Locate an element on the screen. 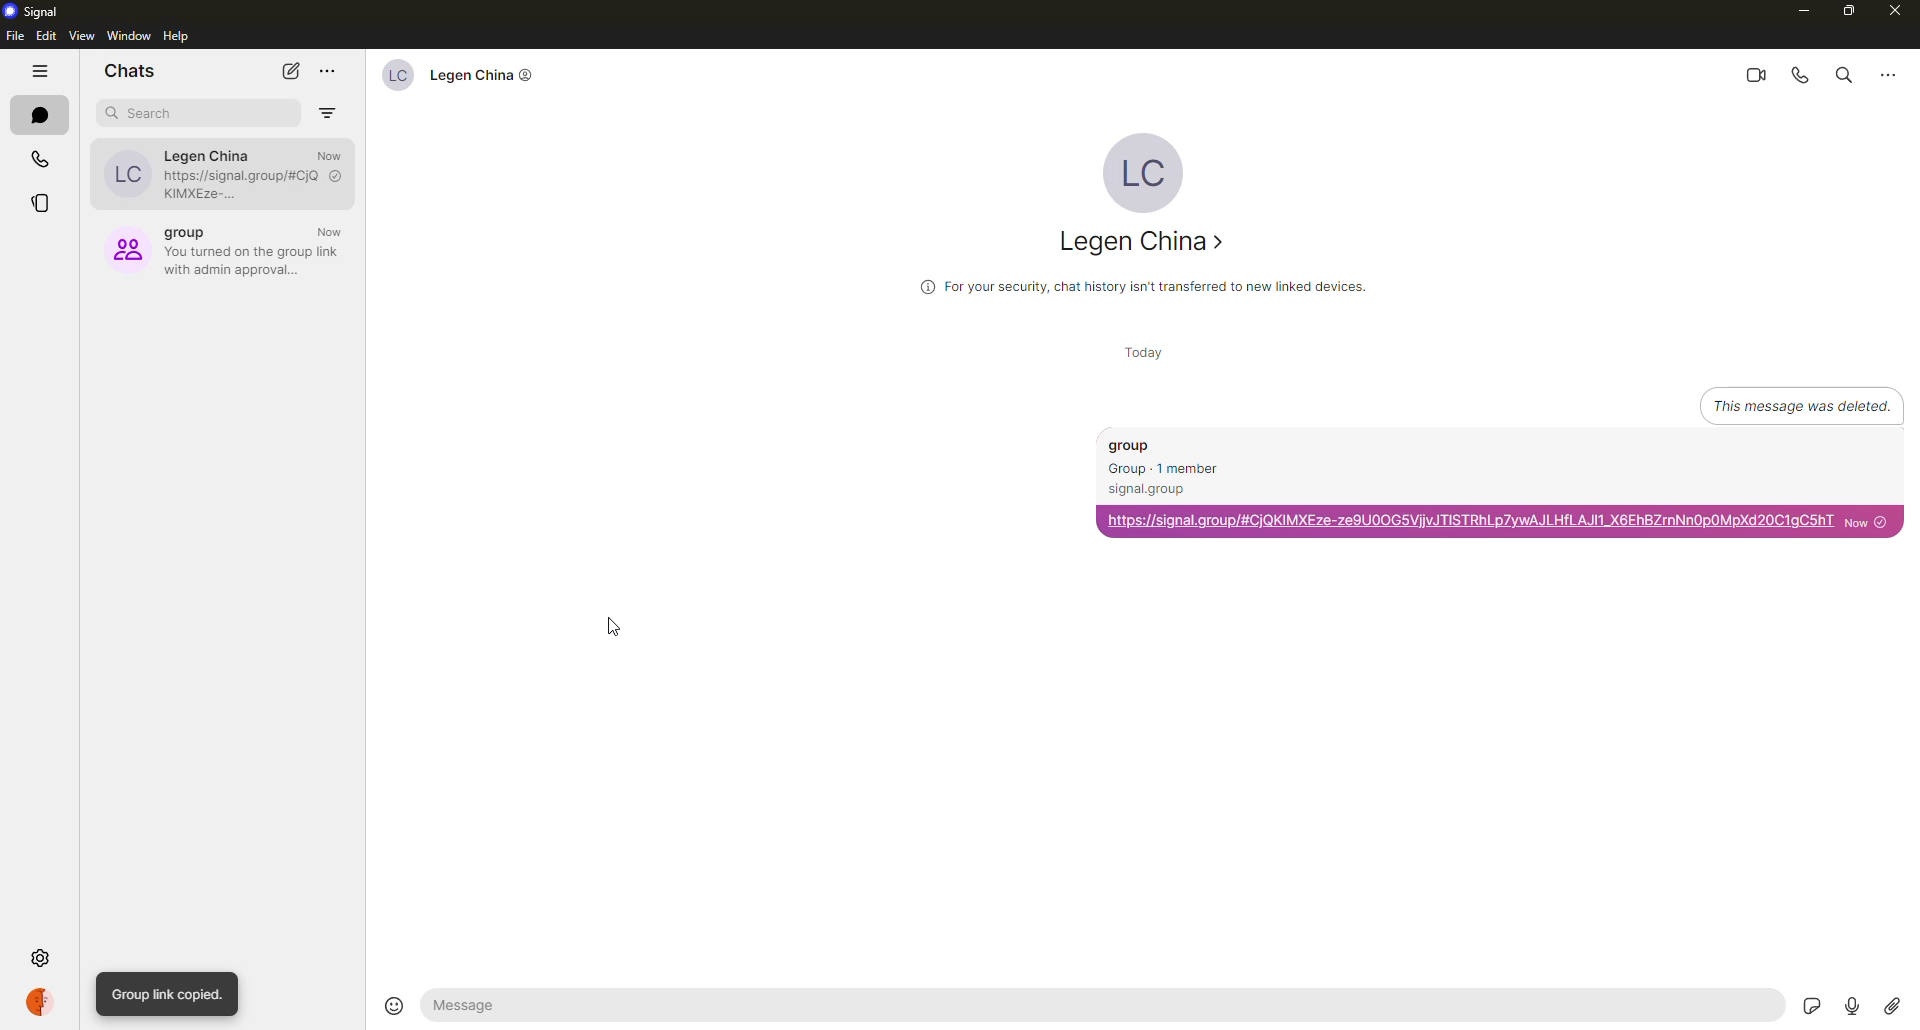 This screenshot has height=1030, width=1920. record is located at coordinates (1855, 1004).